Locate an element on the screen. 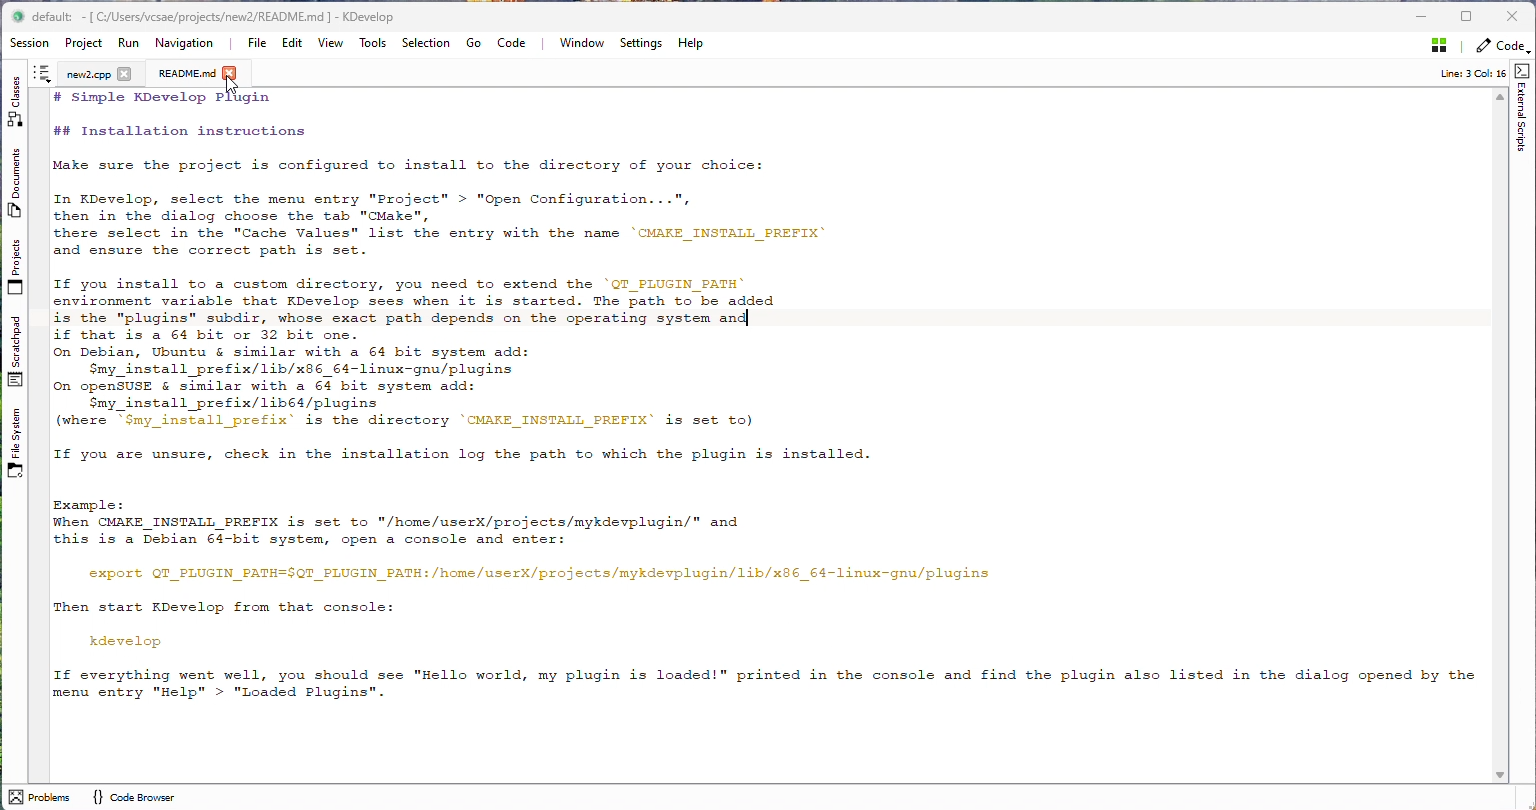 The image size is (1536, 810). Stash is located at coordinates (1440, 46).